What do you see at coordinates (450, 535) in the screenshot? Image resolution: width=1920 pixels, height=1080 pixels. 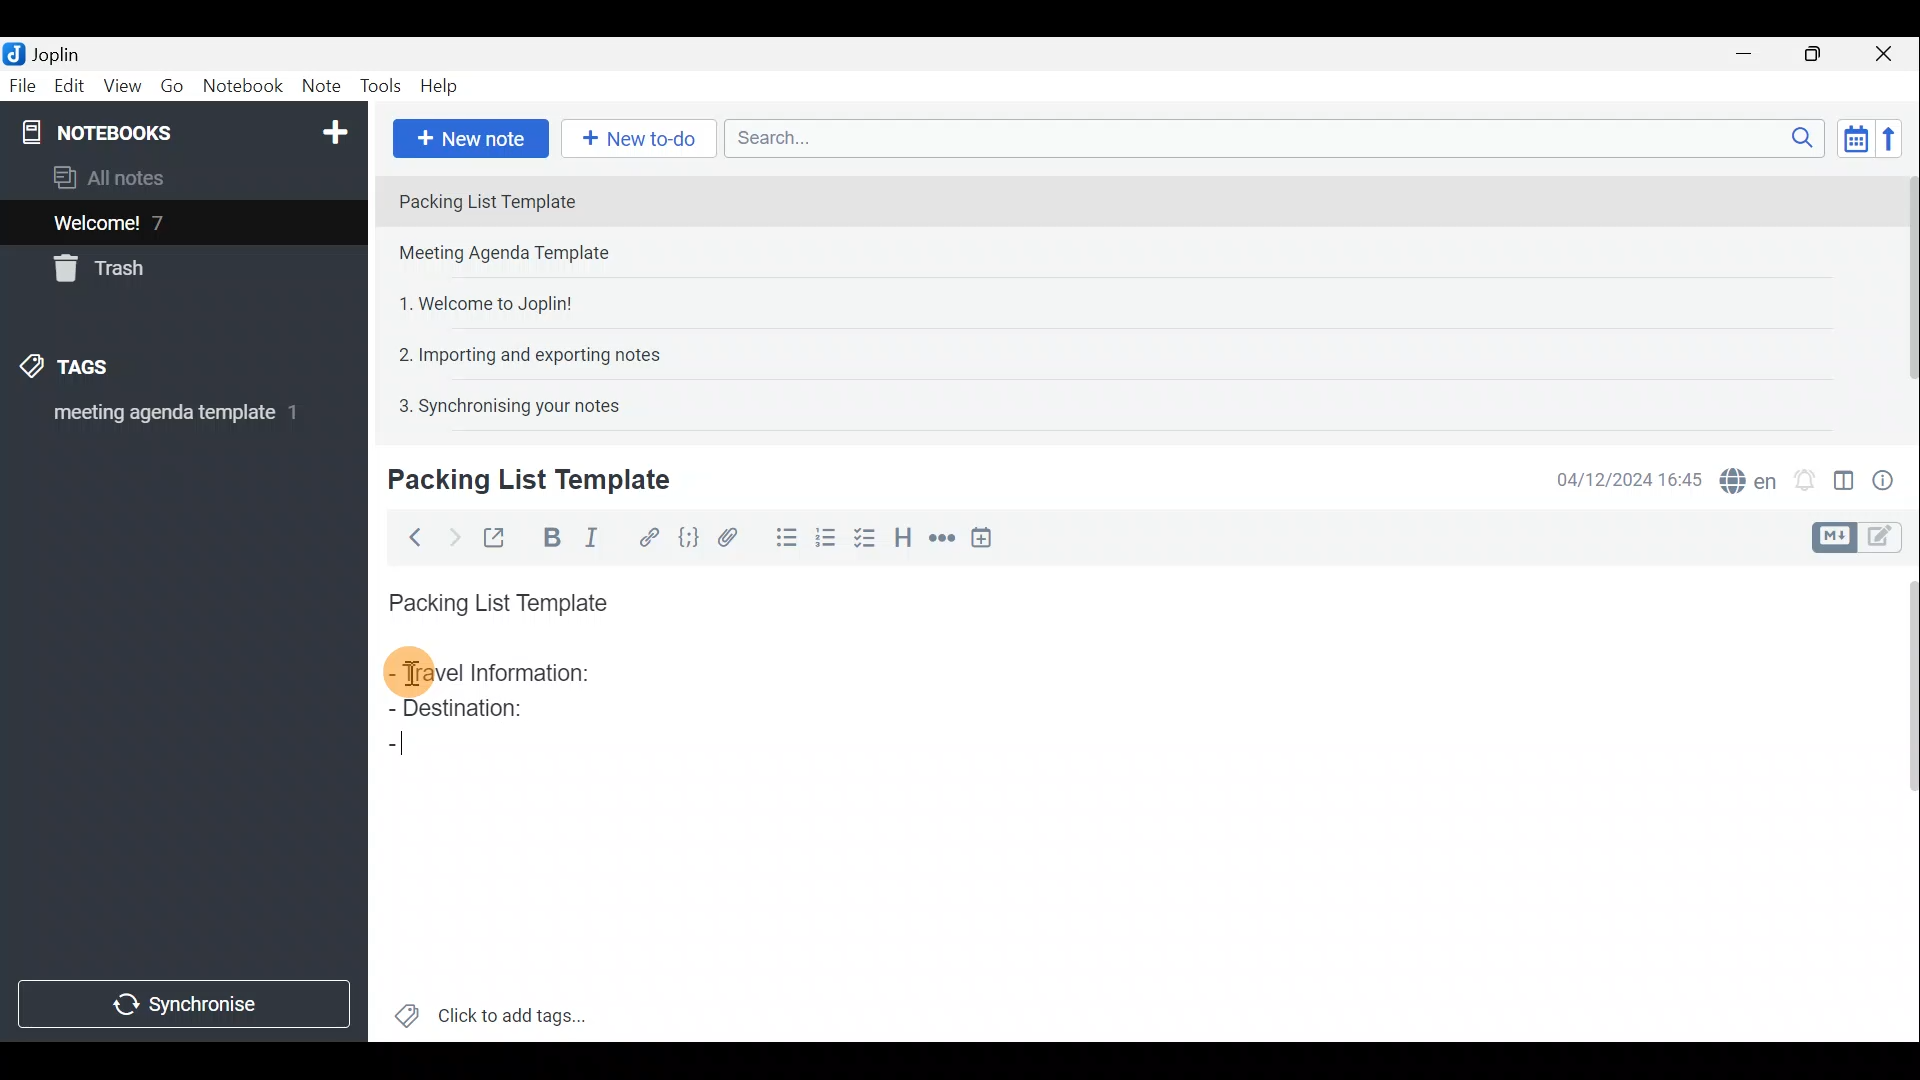 I see `Forward` at bounding box center [450, 535].